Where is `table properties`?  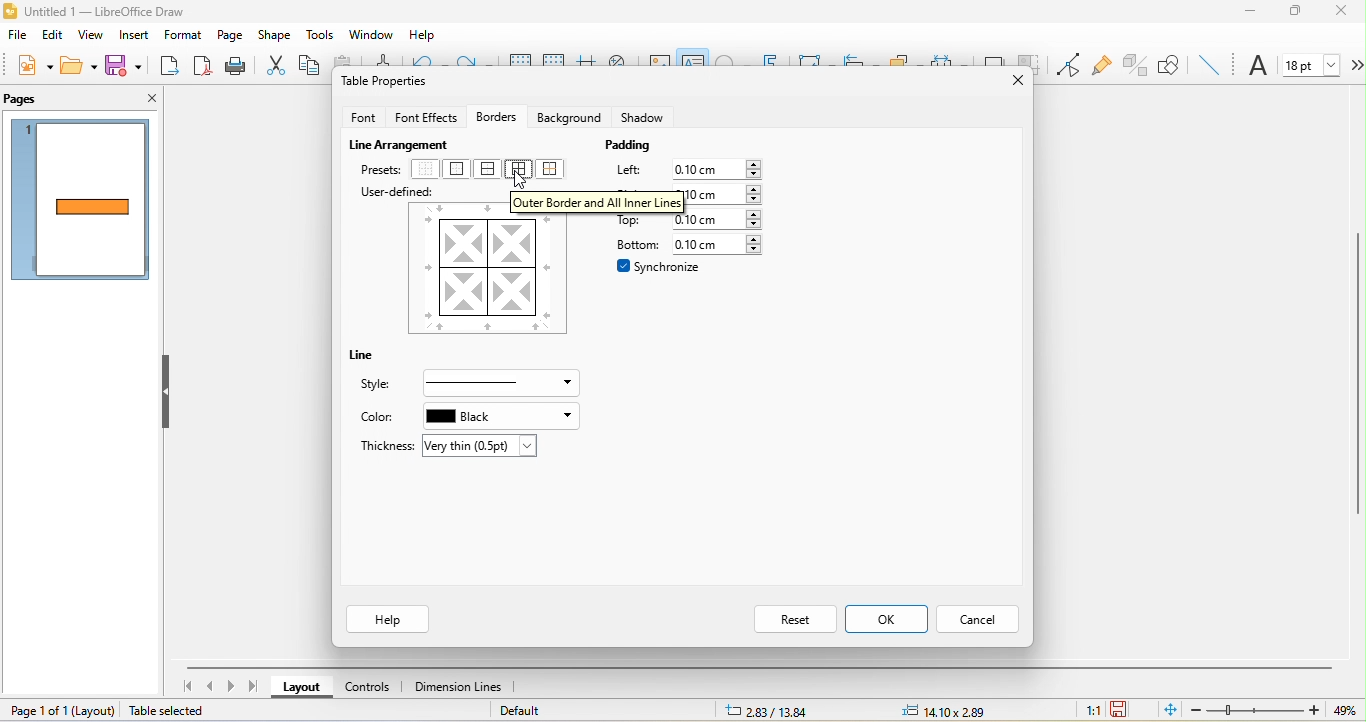
table properties is located at coordinates (388, 84).